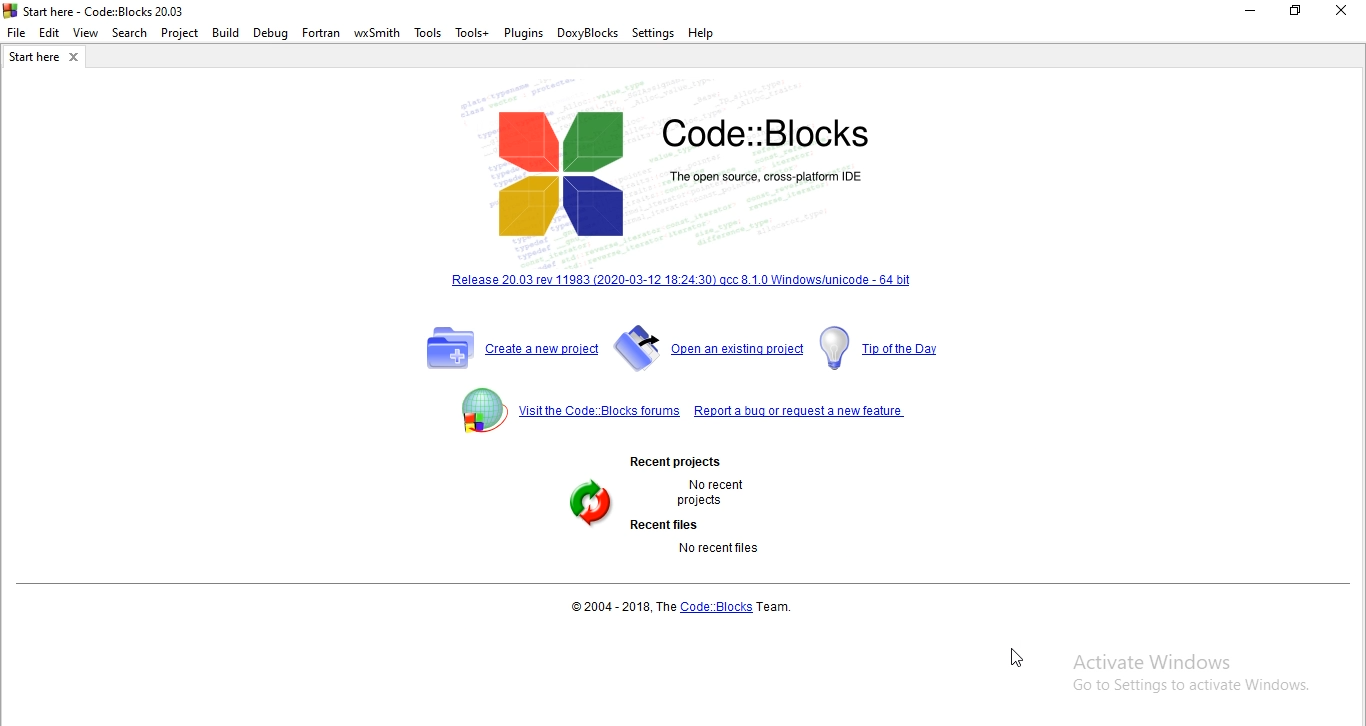 The width and height of the screenshot is (1366, 726). What do you see at coordinates (429, 34) in the screenshot?
I see `Tools` at bounding box center [429, 34].